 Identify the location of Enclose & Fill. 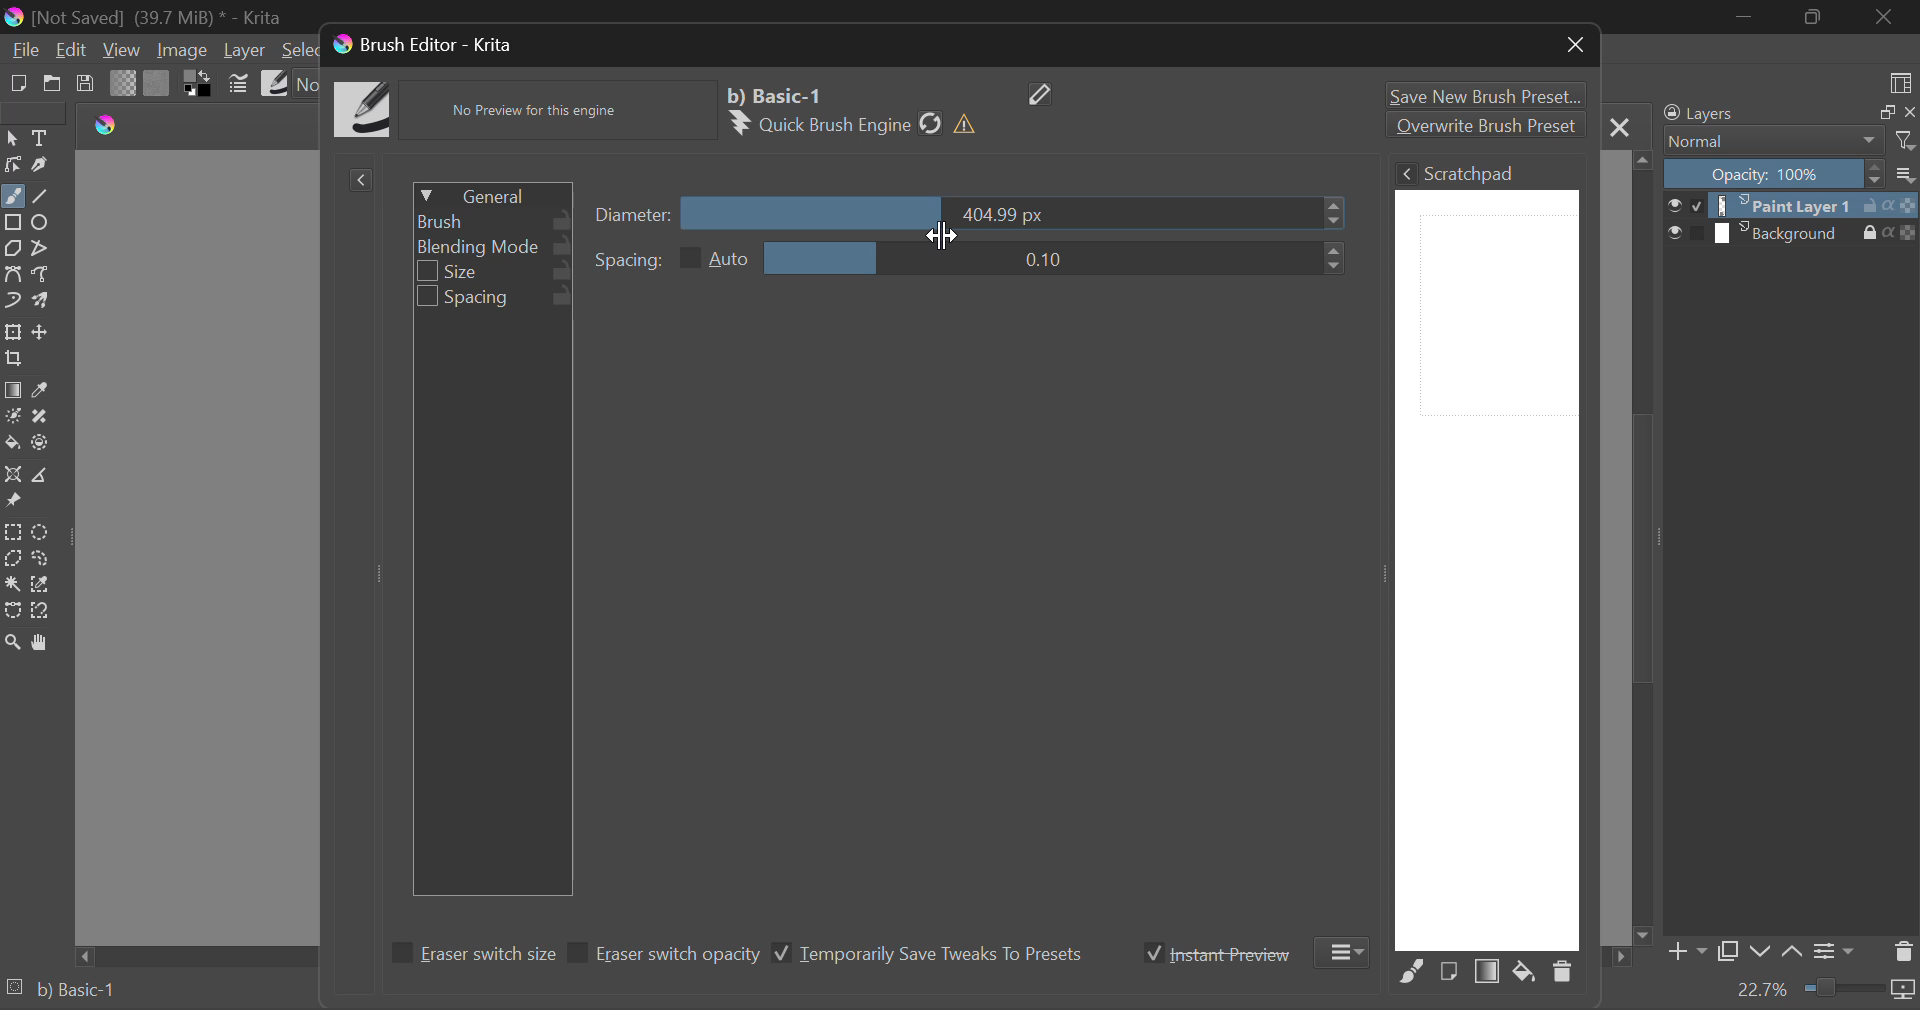
(41, 442).